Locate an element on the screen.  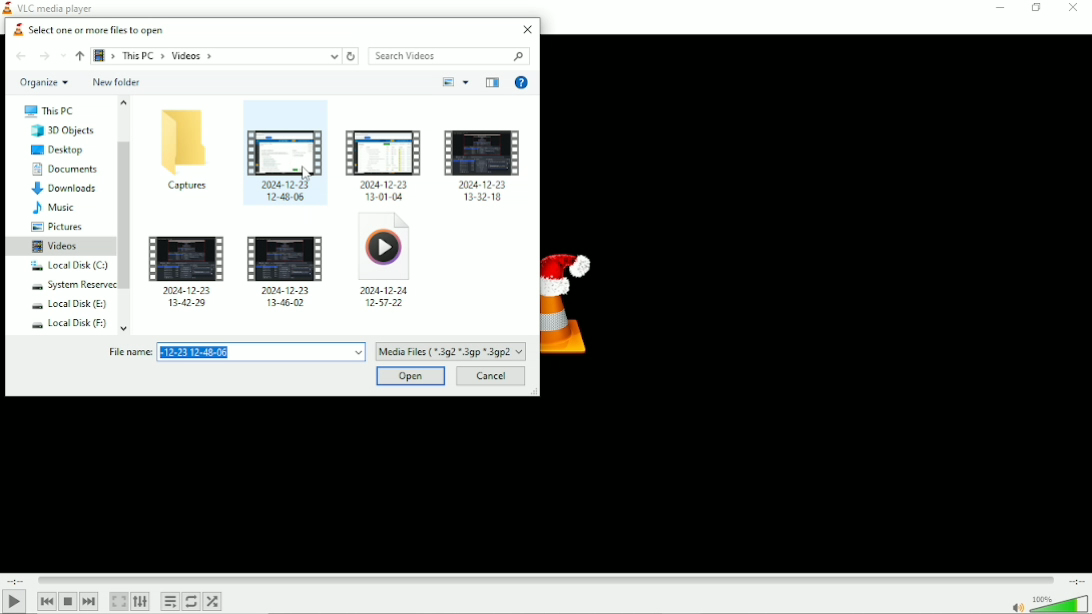
Next is located at coordinates (90, 601).